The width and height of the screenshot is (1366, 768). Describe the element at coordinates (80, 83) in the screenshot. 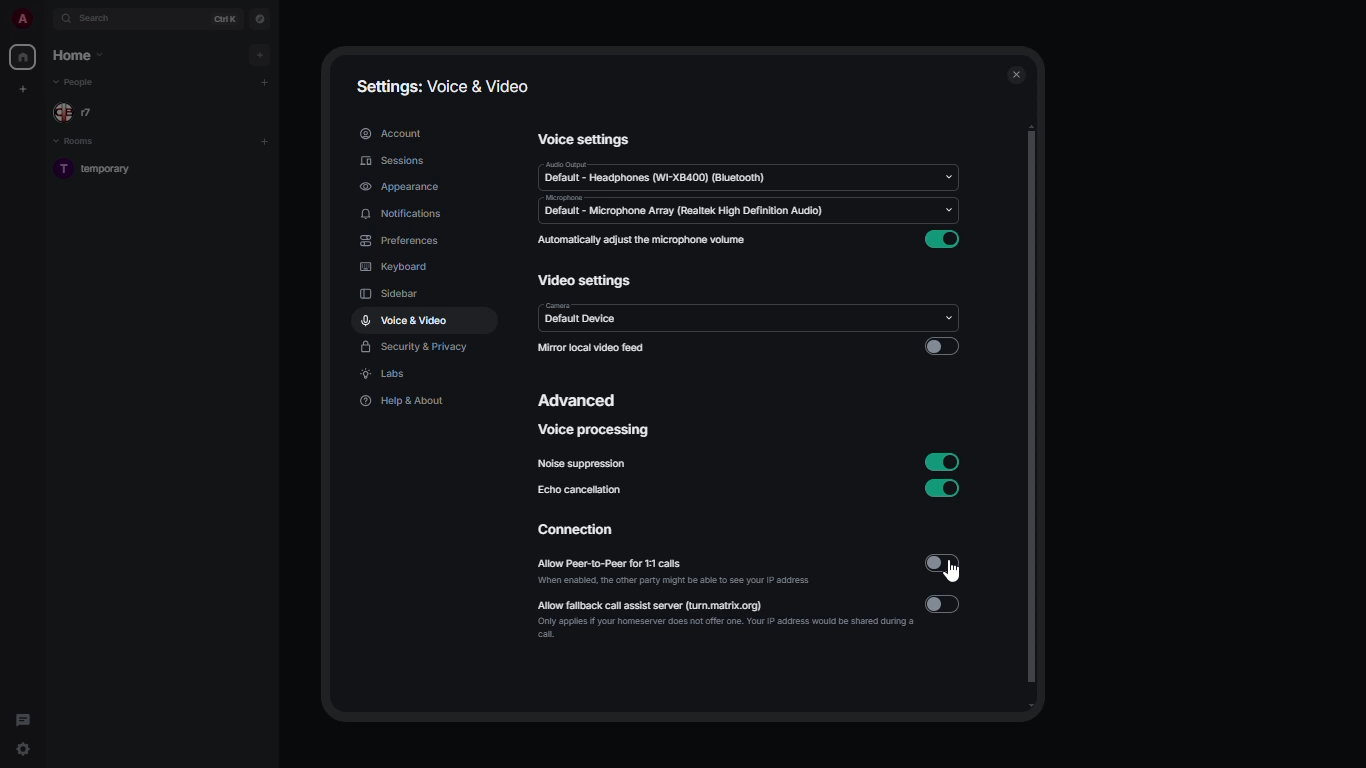

I see `people` at that location.